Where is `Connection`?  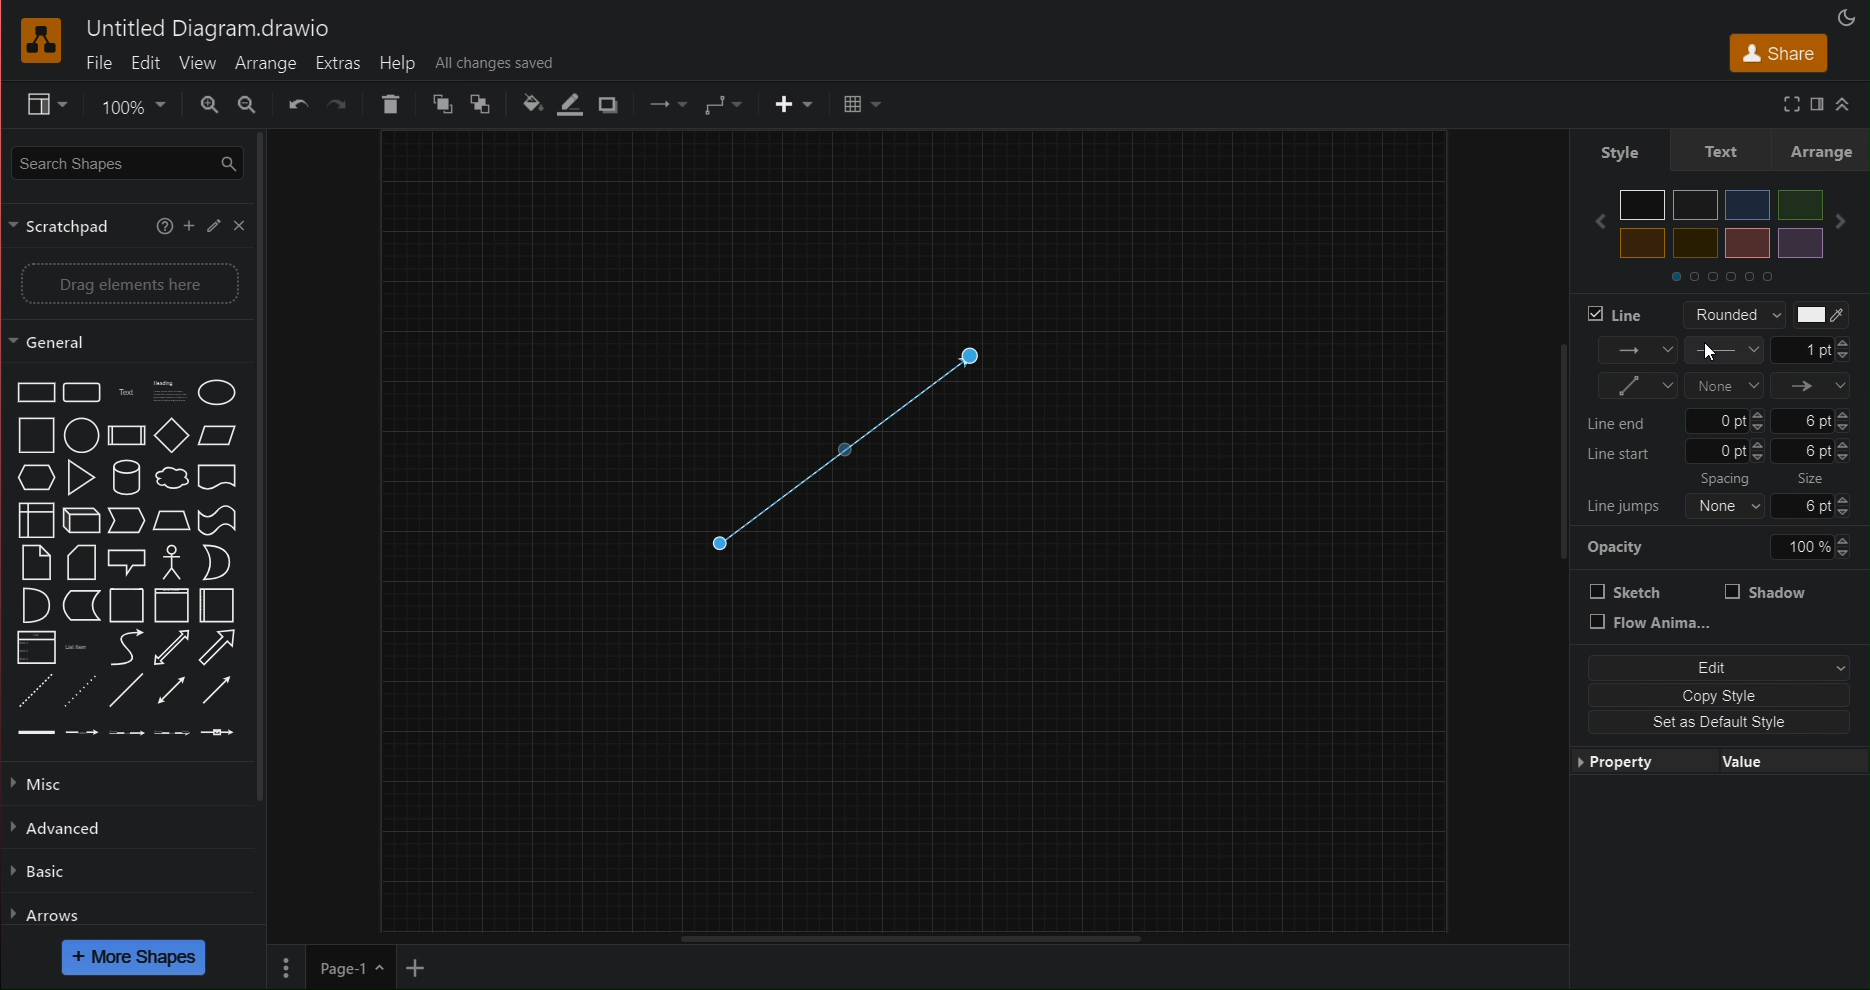 Connection is located at coordinates (1638, 351).